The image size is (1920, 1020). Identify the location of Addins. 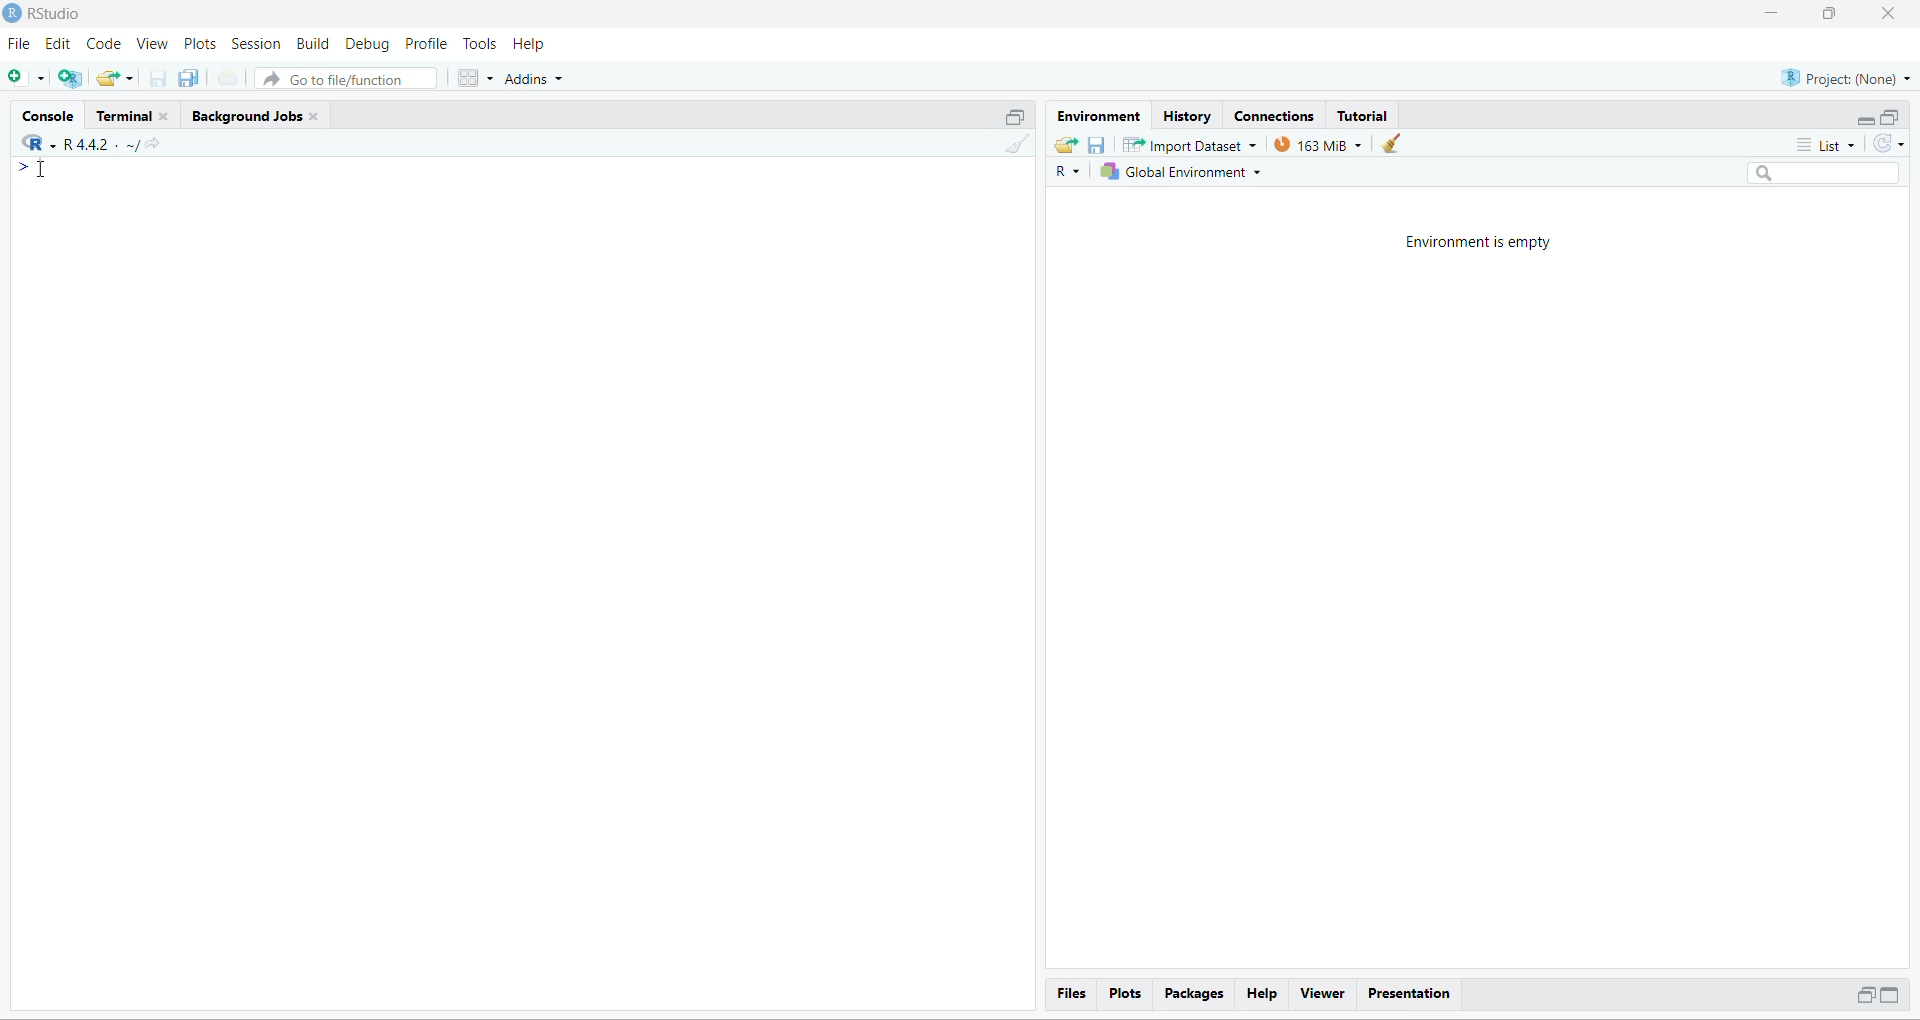
(534, 79).